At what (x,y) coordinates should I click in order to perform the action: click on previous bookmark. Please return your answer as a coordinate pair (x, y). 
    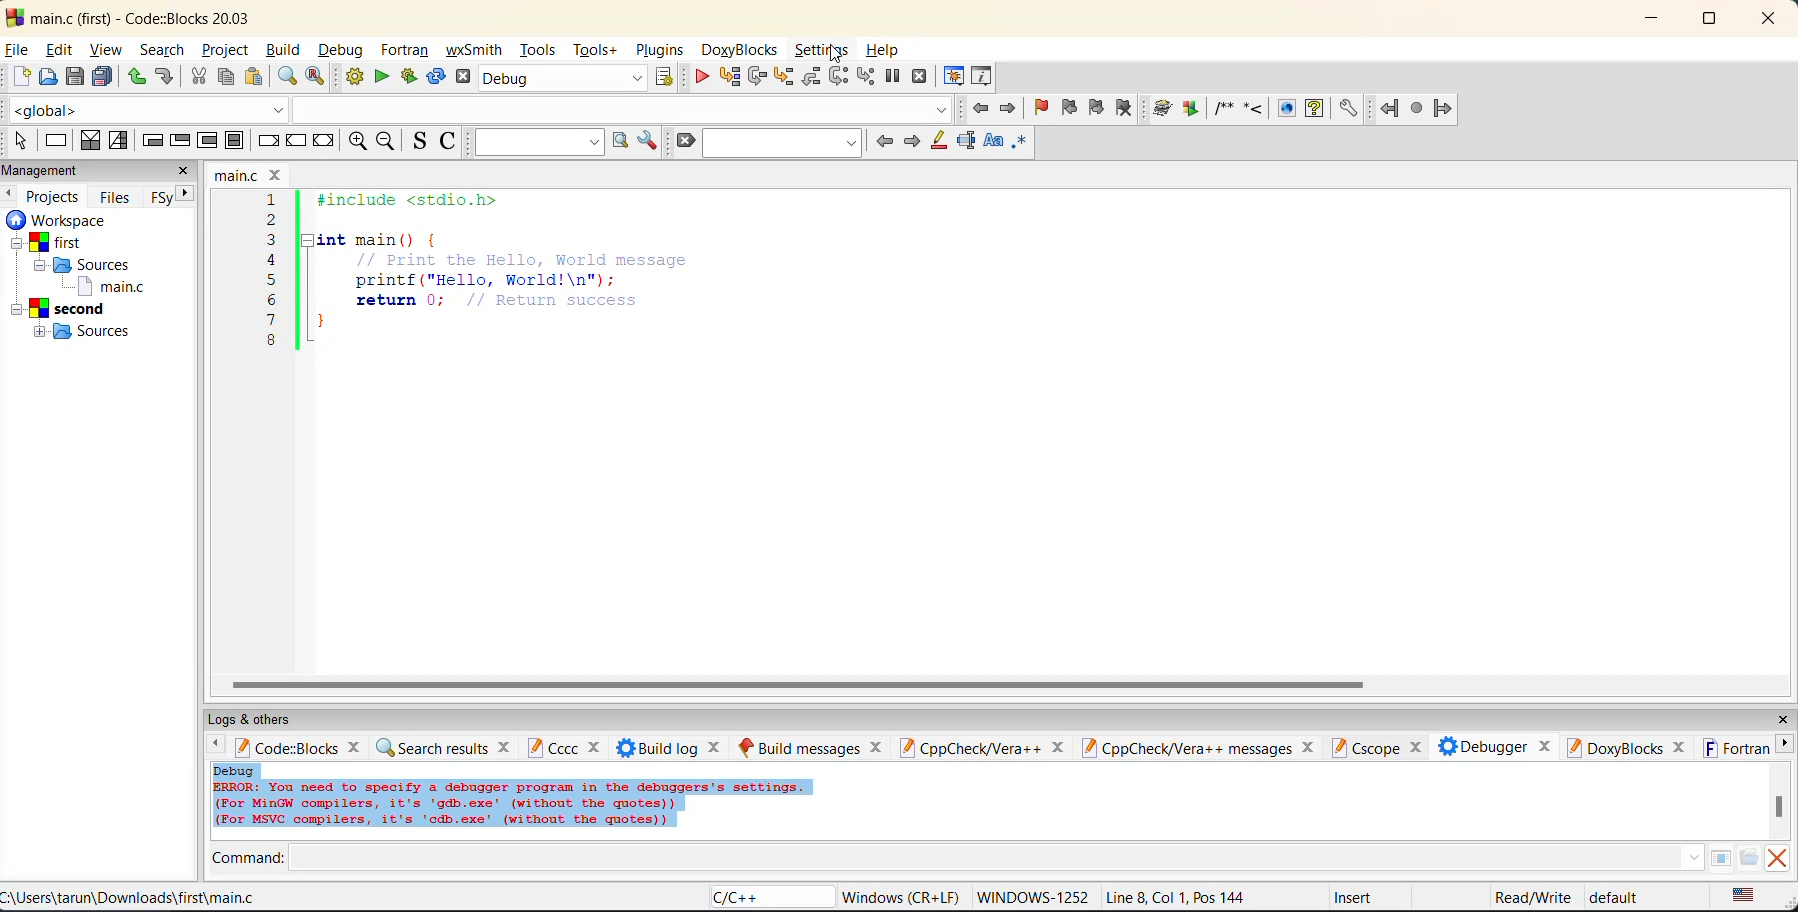
    Looking at the image, I should click on (1070, 107).